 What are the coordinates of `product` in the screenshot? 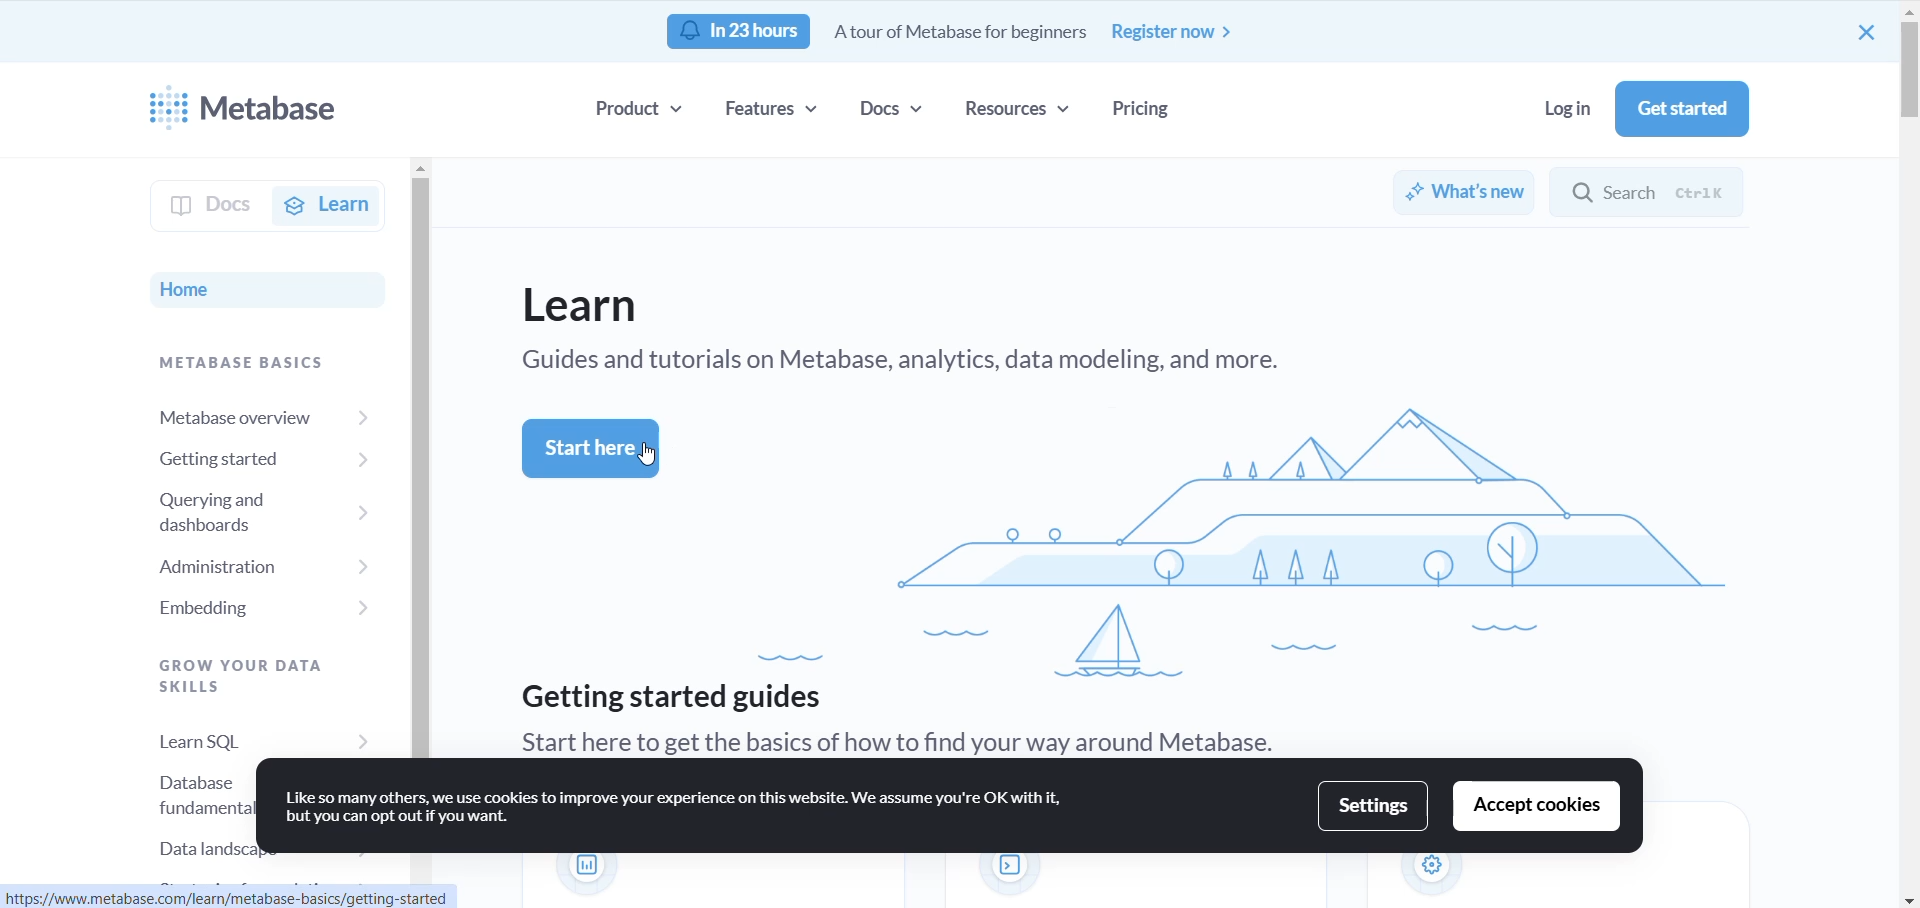 It's located at (641, 107).